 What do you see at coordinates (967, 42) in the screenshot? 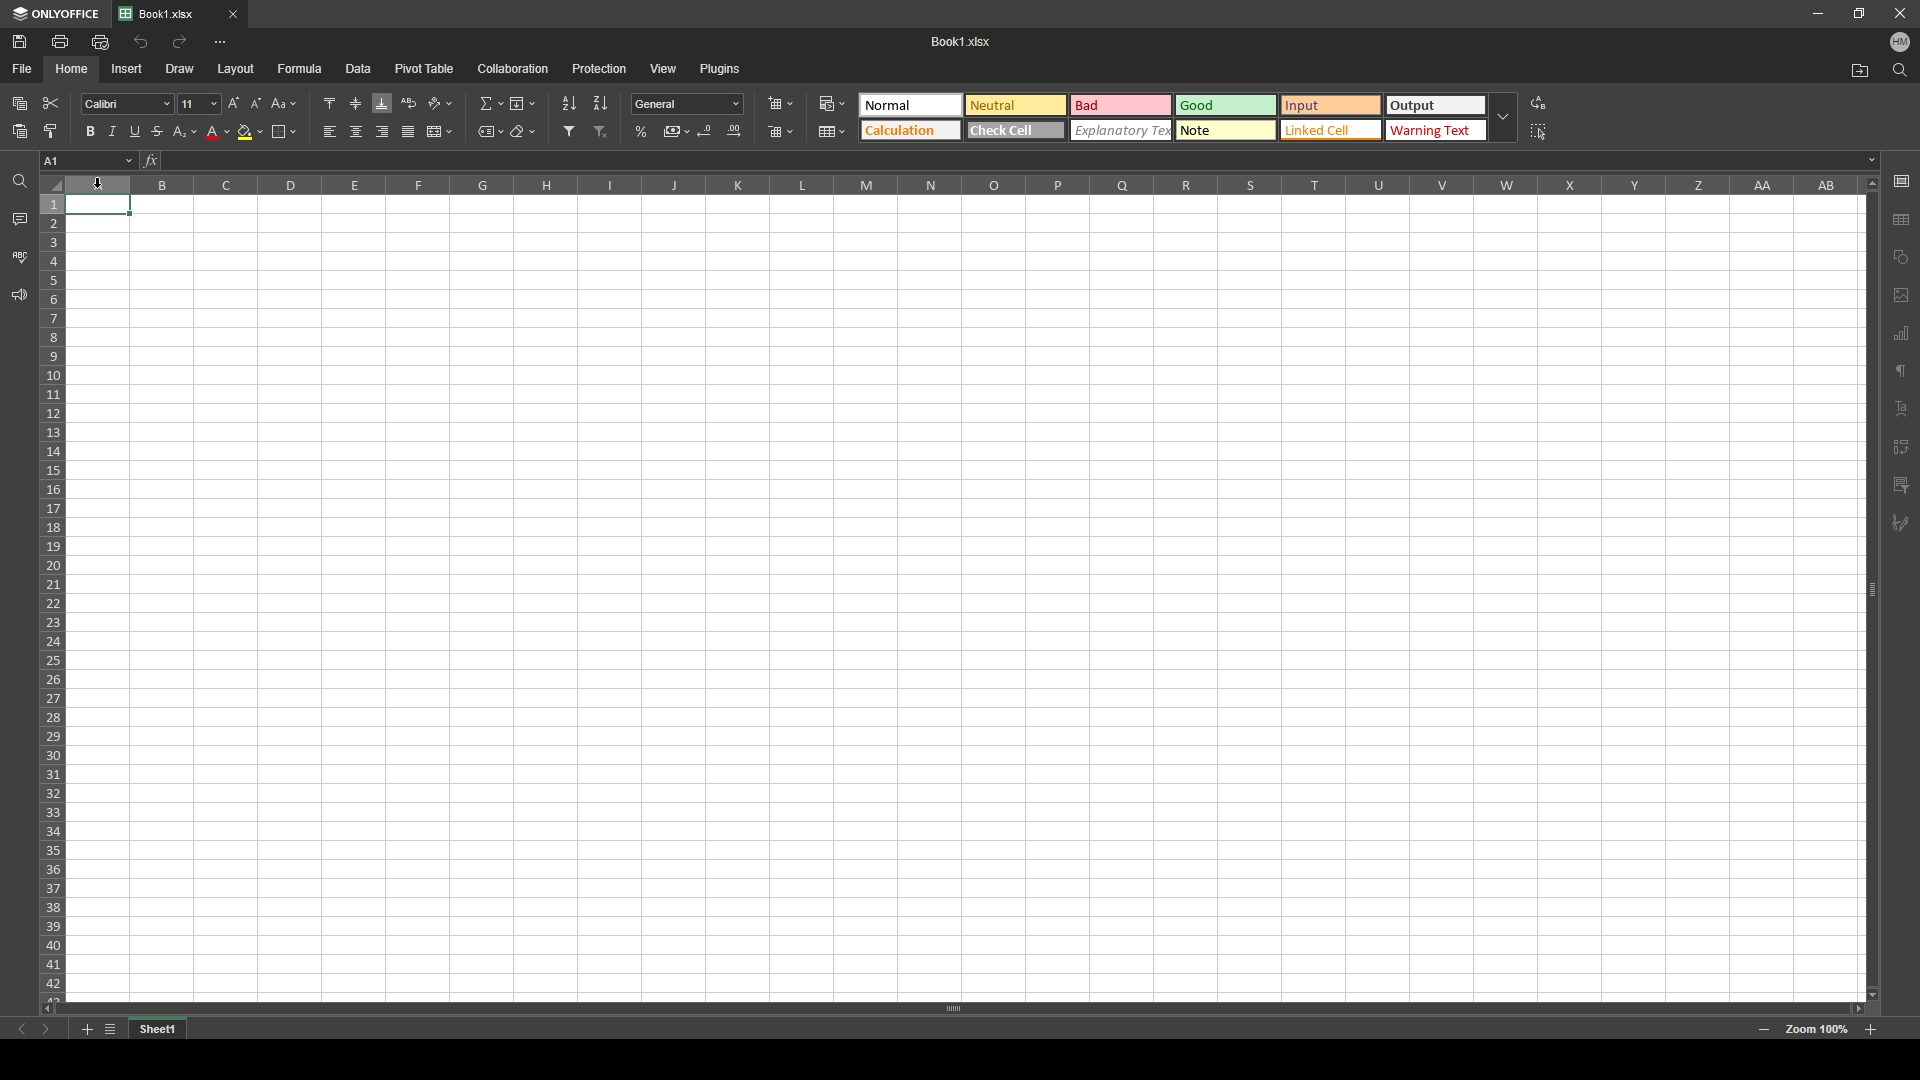
I see `Booki .Xlsx` at bounding box center [967, 42].